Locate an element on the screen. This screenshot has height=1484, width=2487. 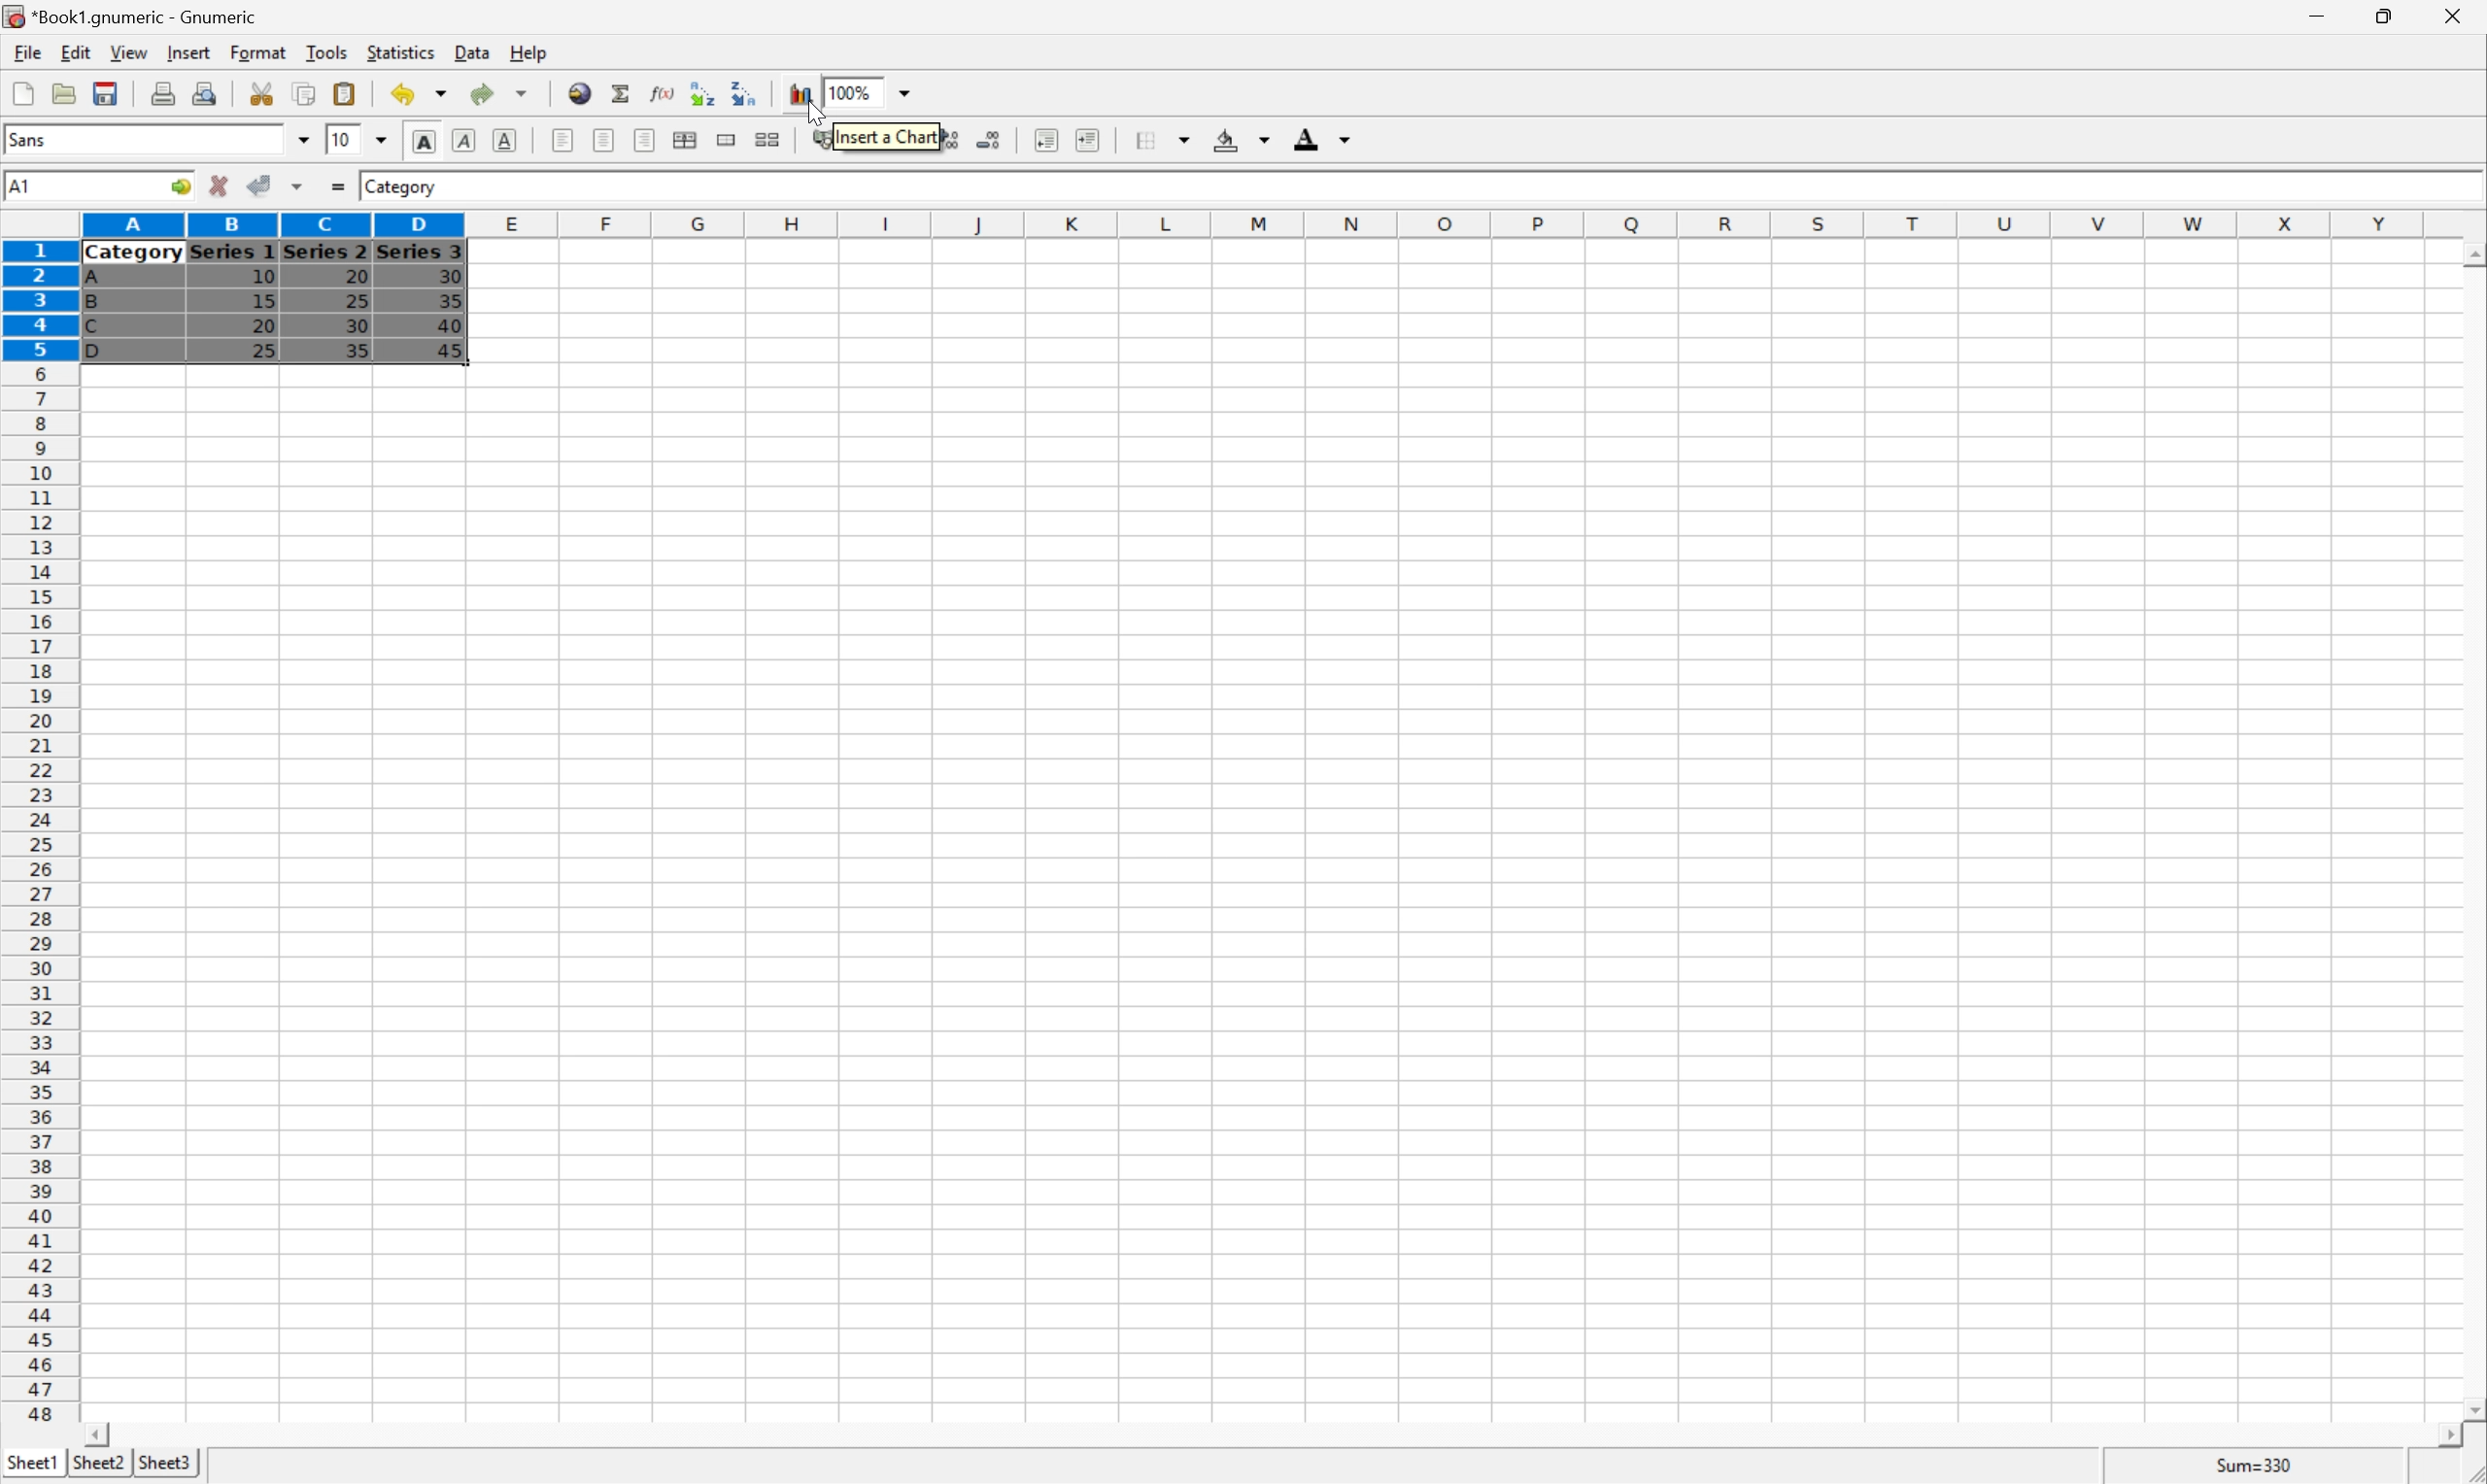
Print current file is located at coordinates (163, 96).